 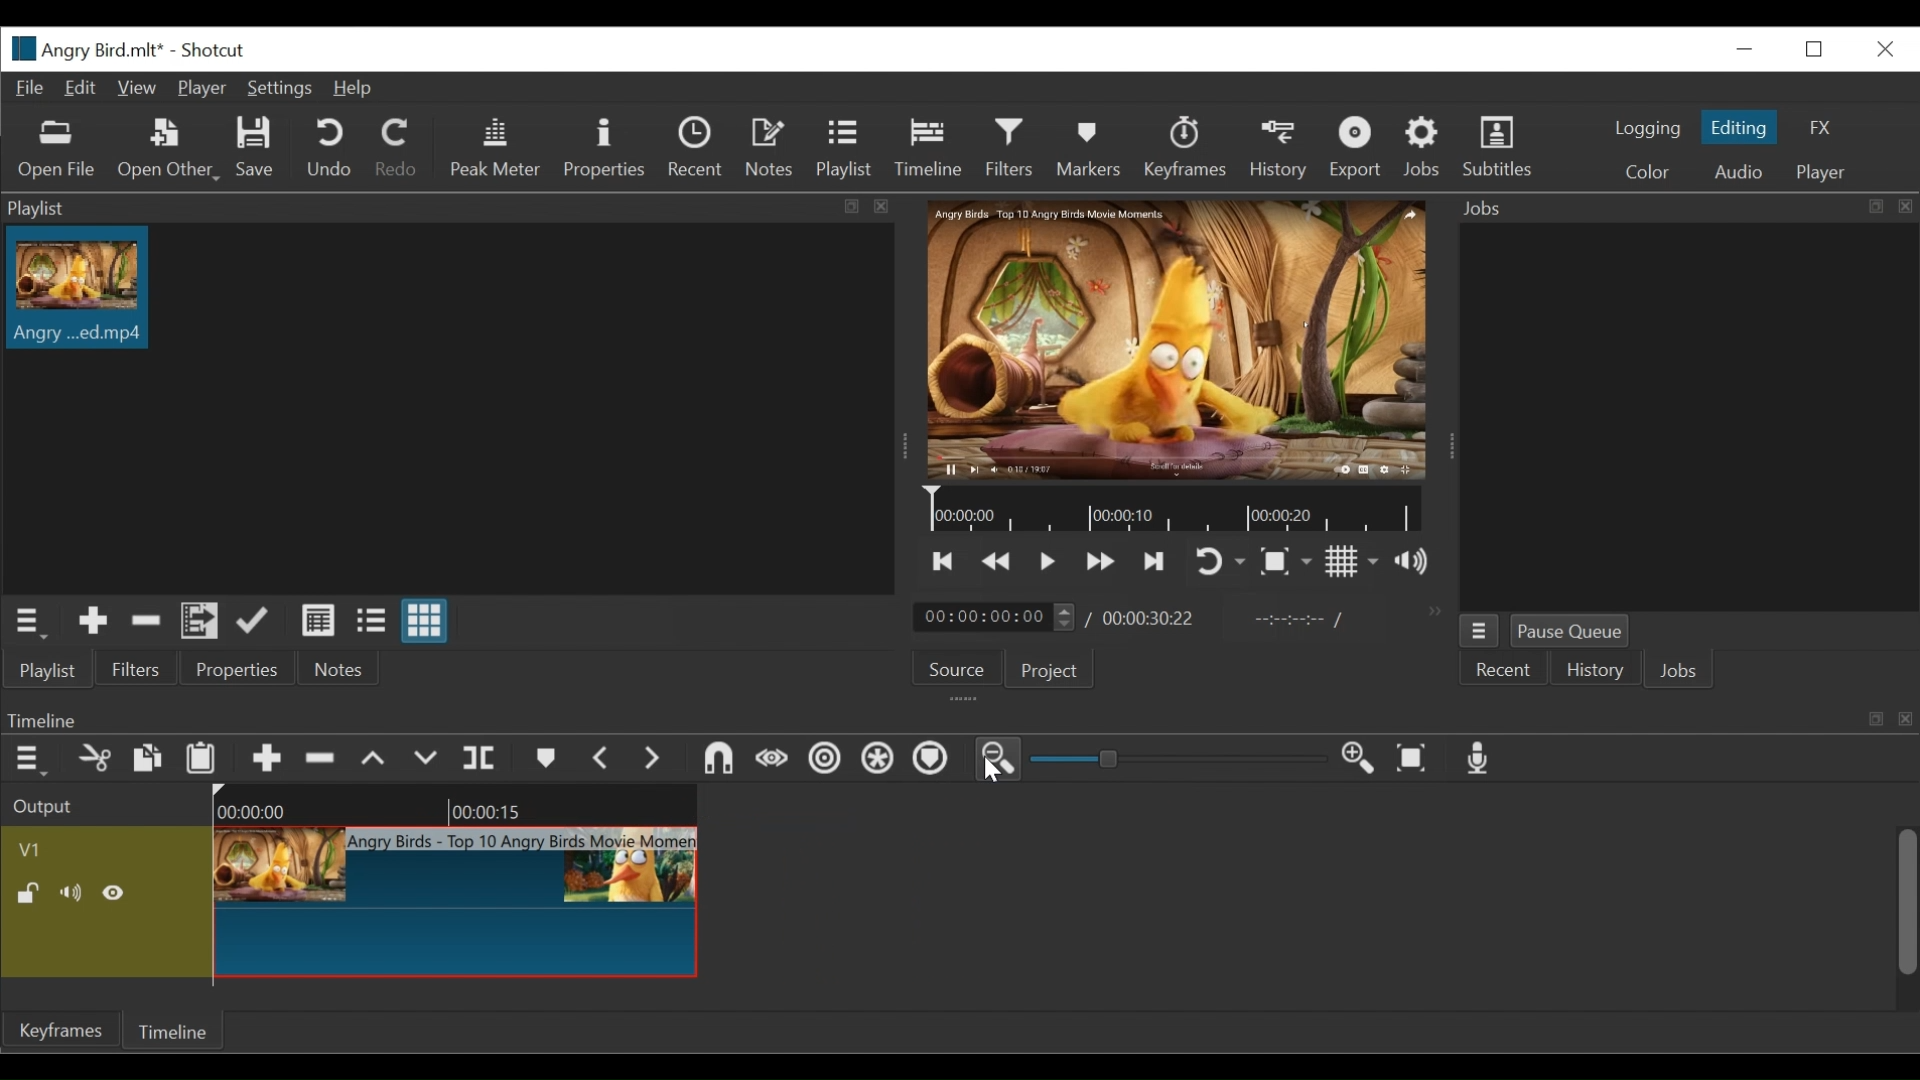 What do you see at coordinates (319, 622) in the screenshot?
I see `View as detail` at bounding box center [319, 622].